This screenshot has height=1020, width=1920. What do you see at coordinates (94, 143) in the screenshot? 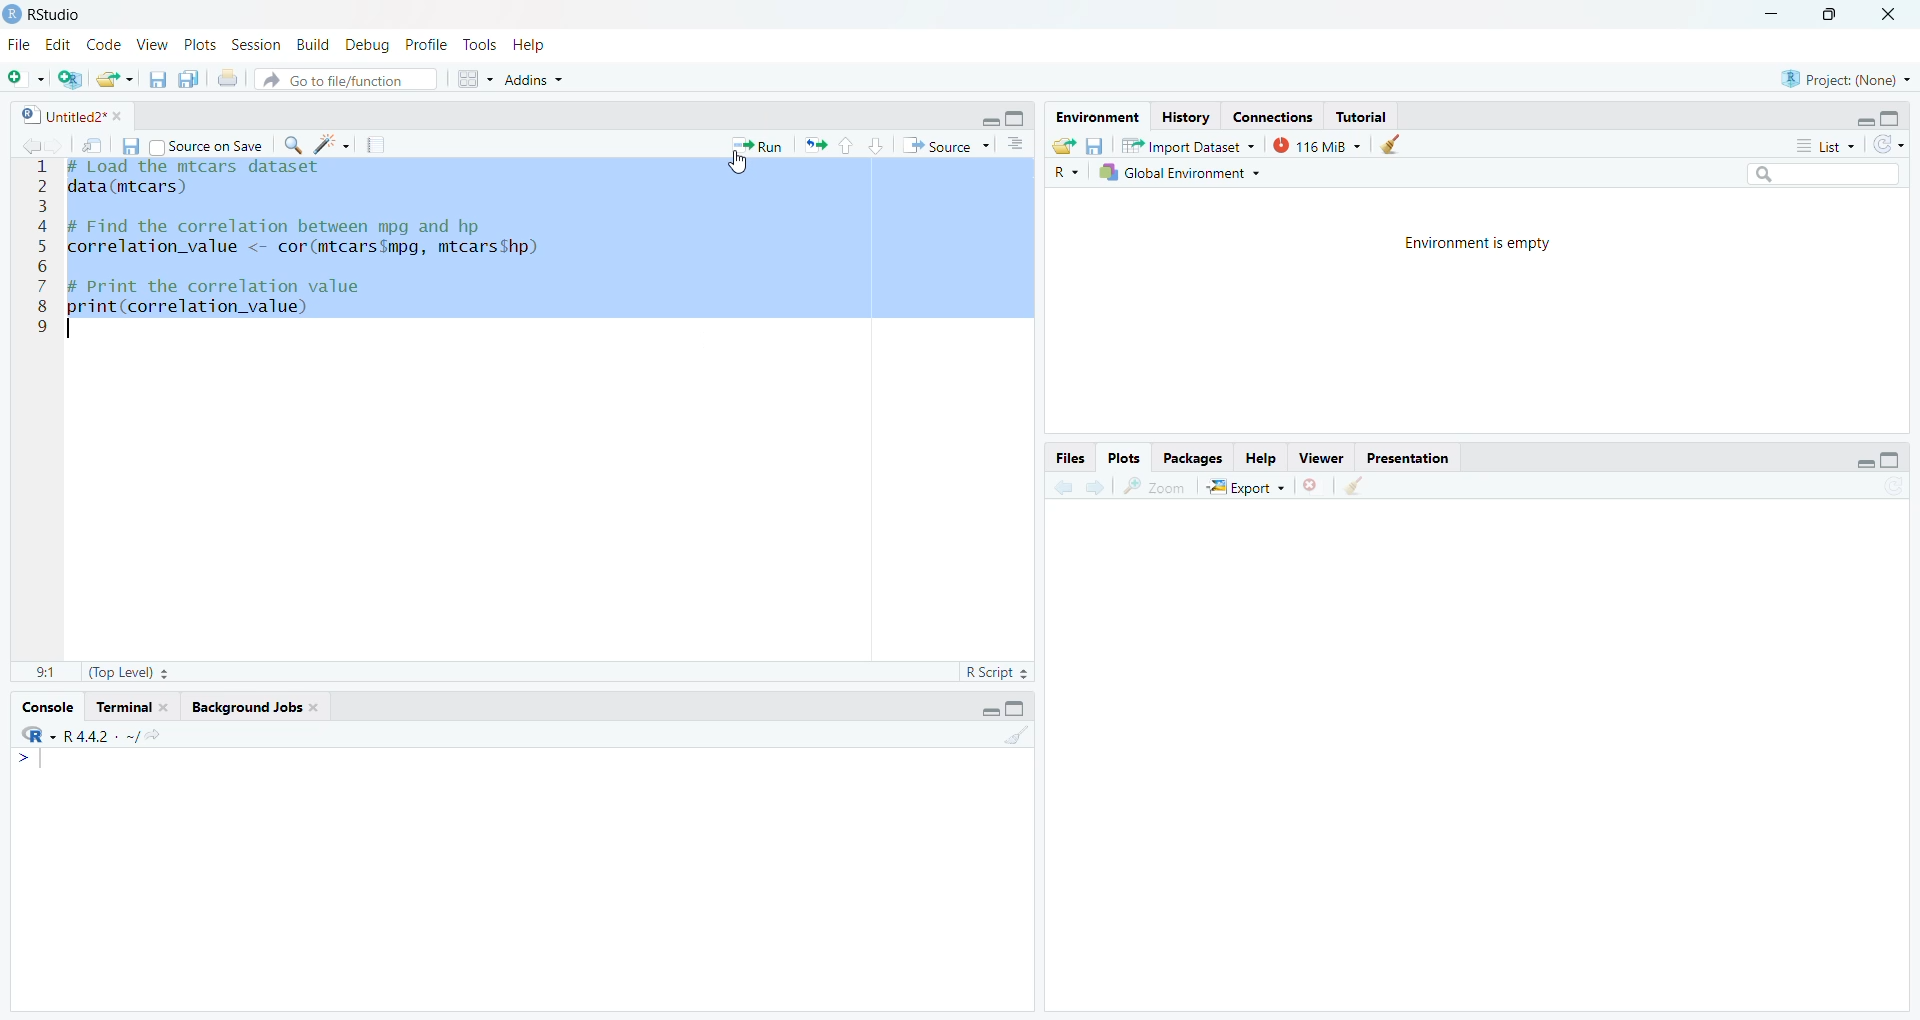
I see `Show in new window` at bounding box center [94, 143].